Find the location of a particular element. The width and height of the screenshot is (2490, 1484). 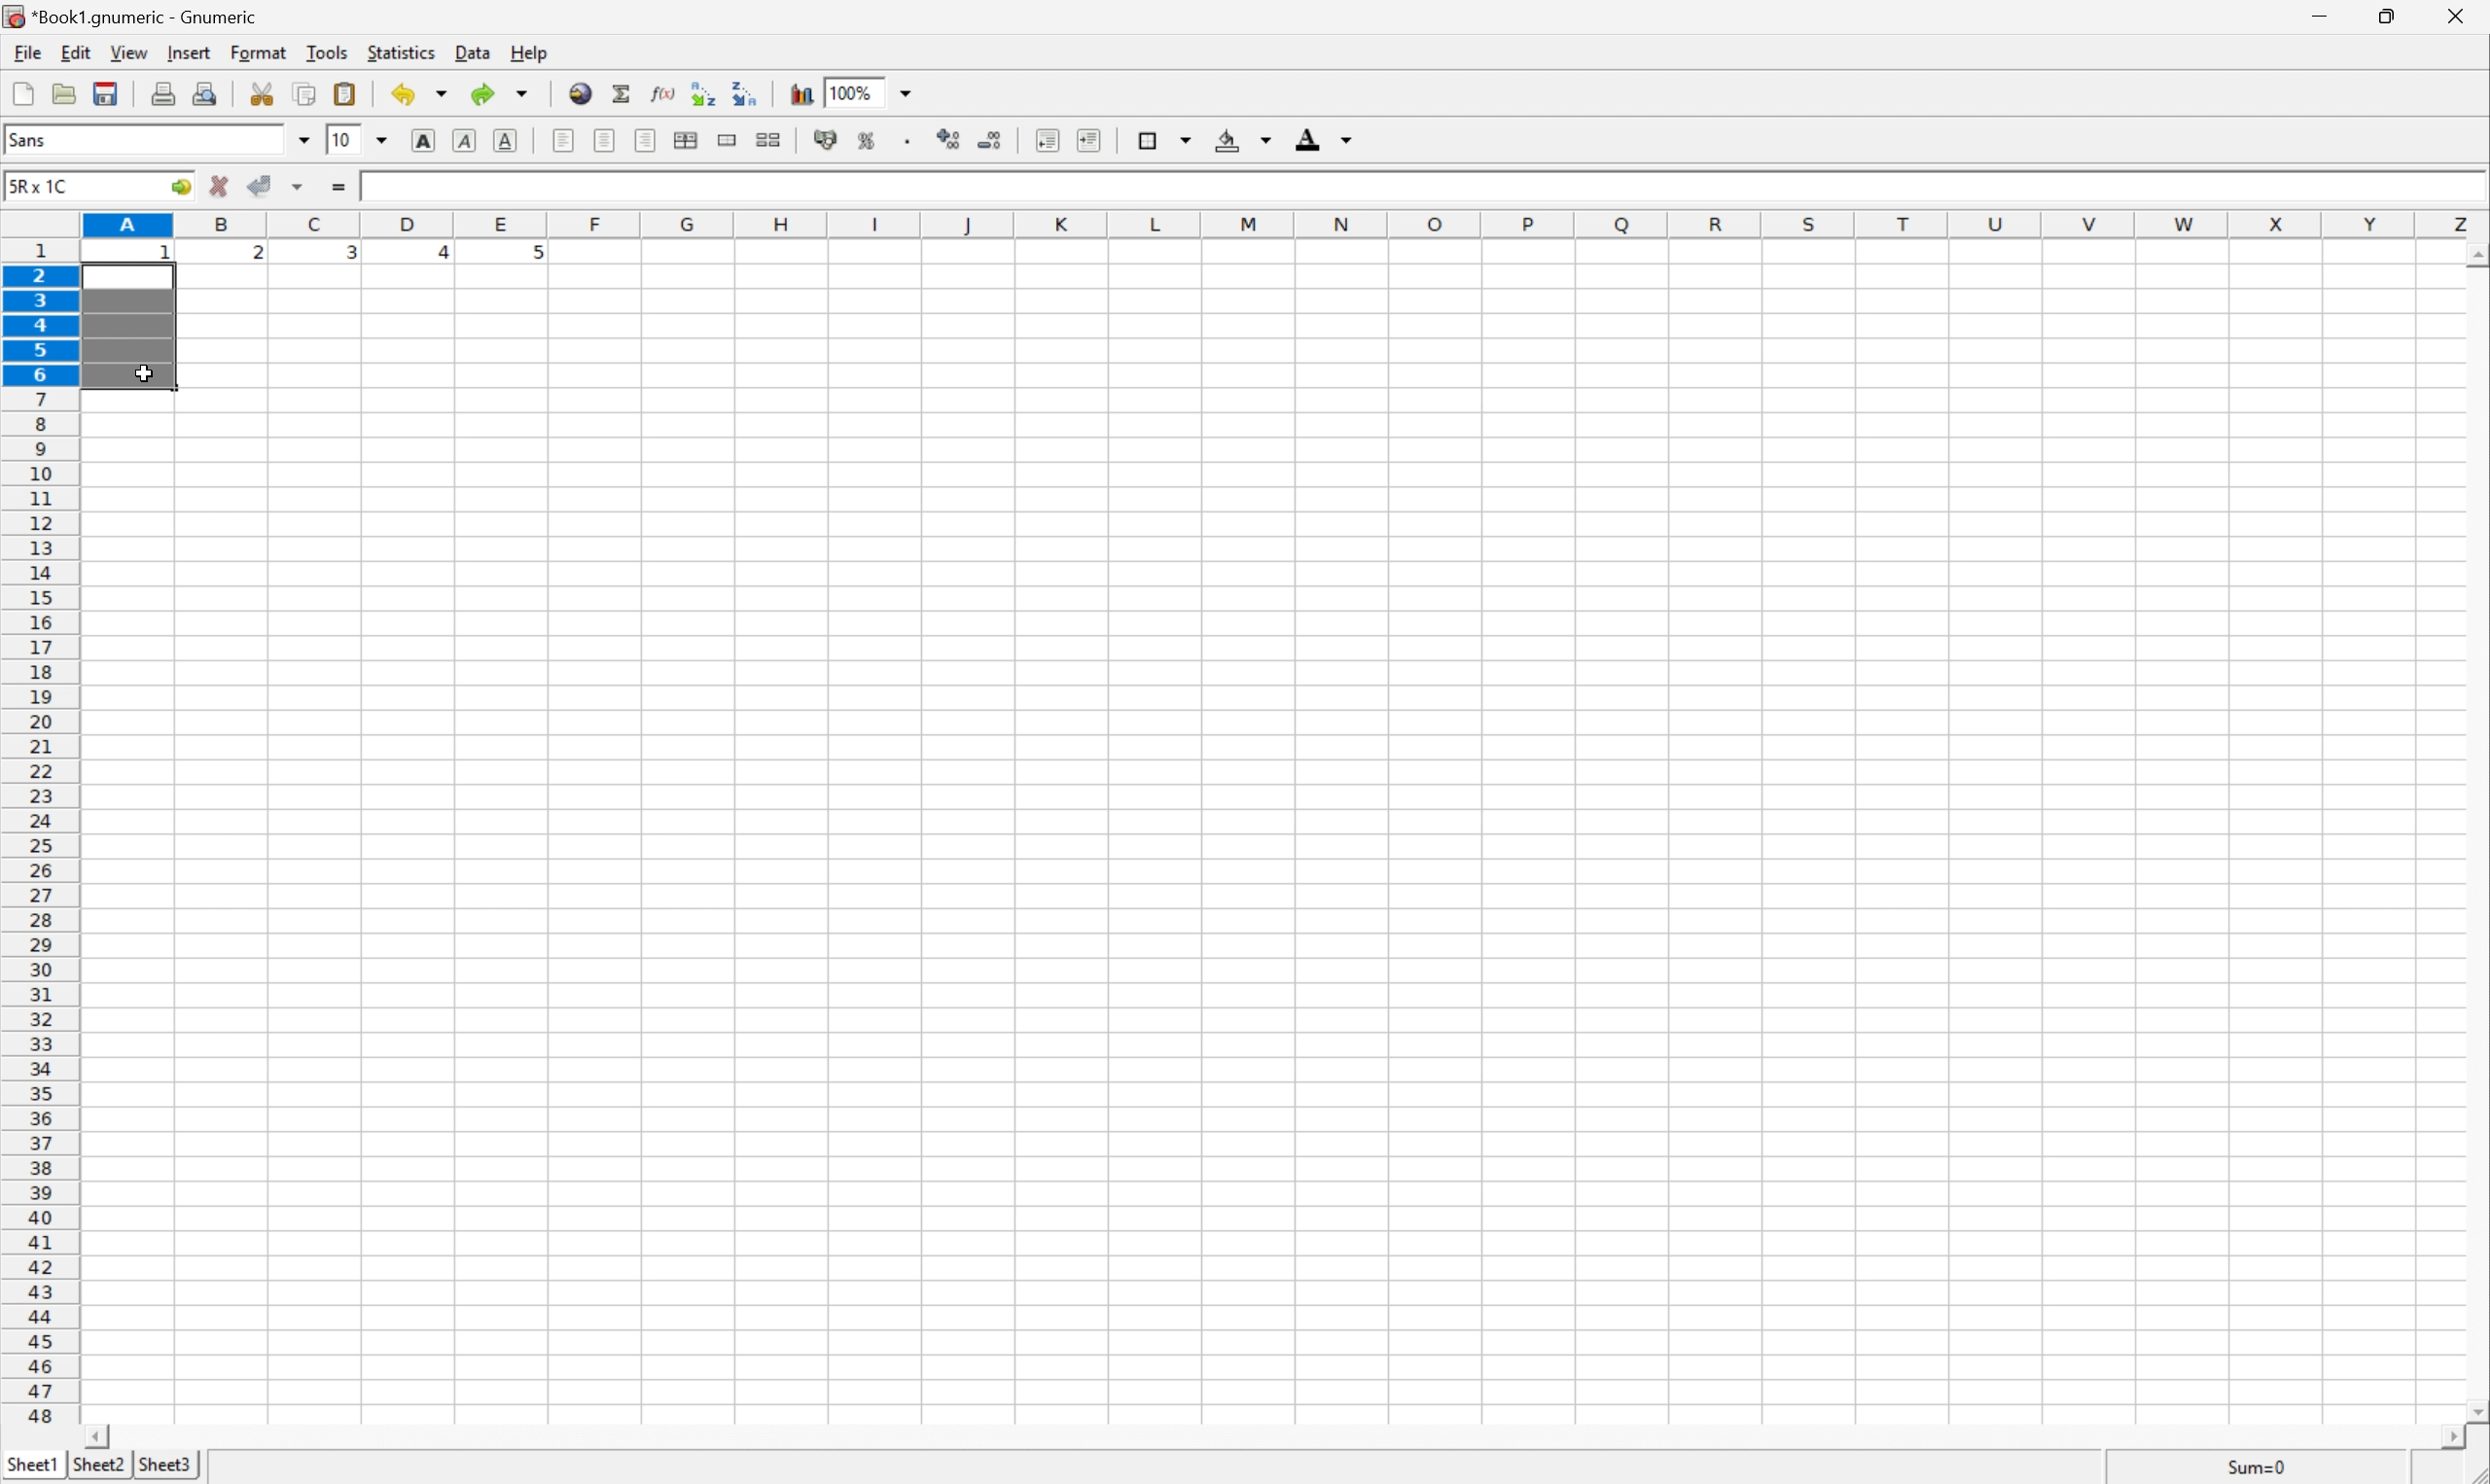

row numbers is located at coordinates (40, 832).